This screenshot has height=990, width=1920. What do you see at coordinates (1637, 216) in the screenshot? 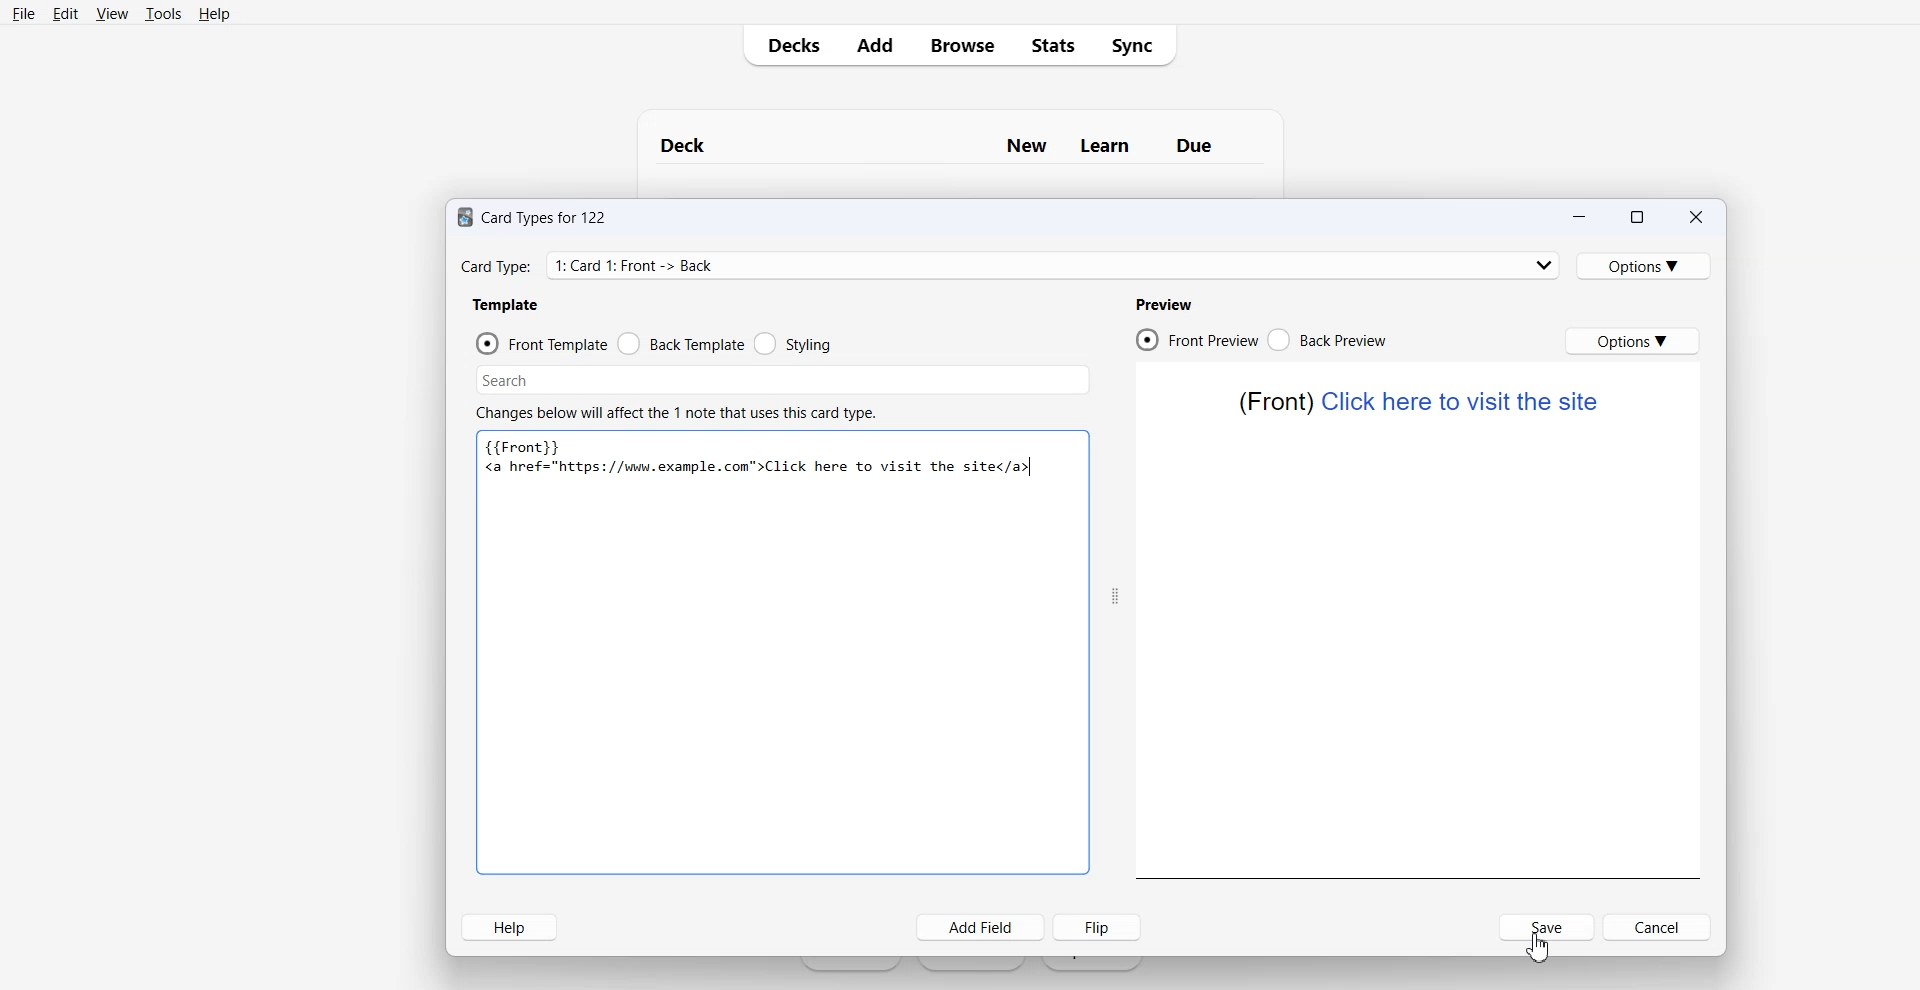
I see `Maximize` at bounding box center [1637, 216].